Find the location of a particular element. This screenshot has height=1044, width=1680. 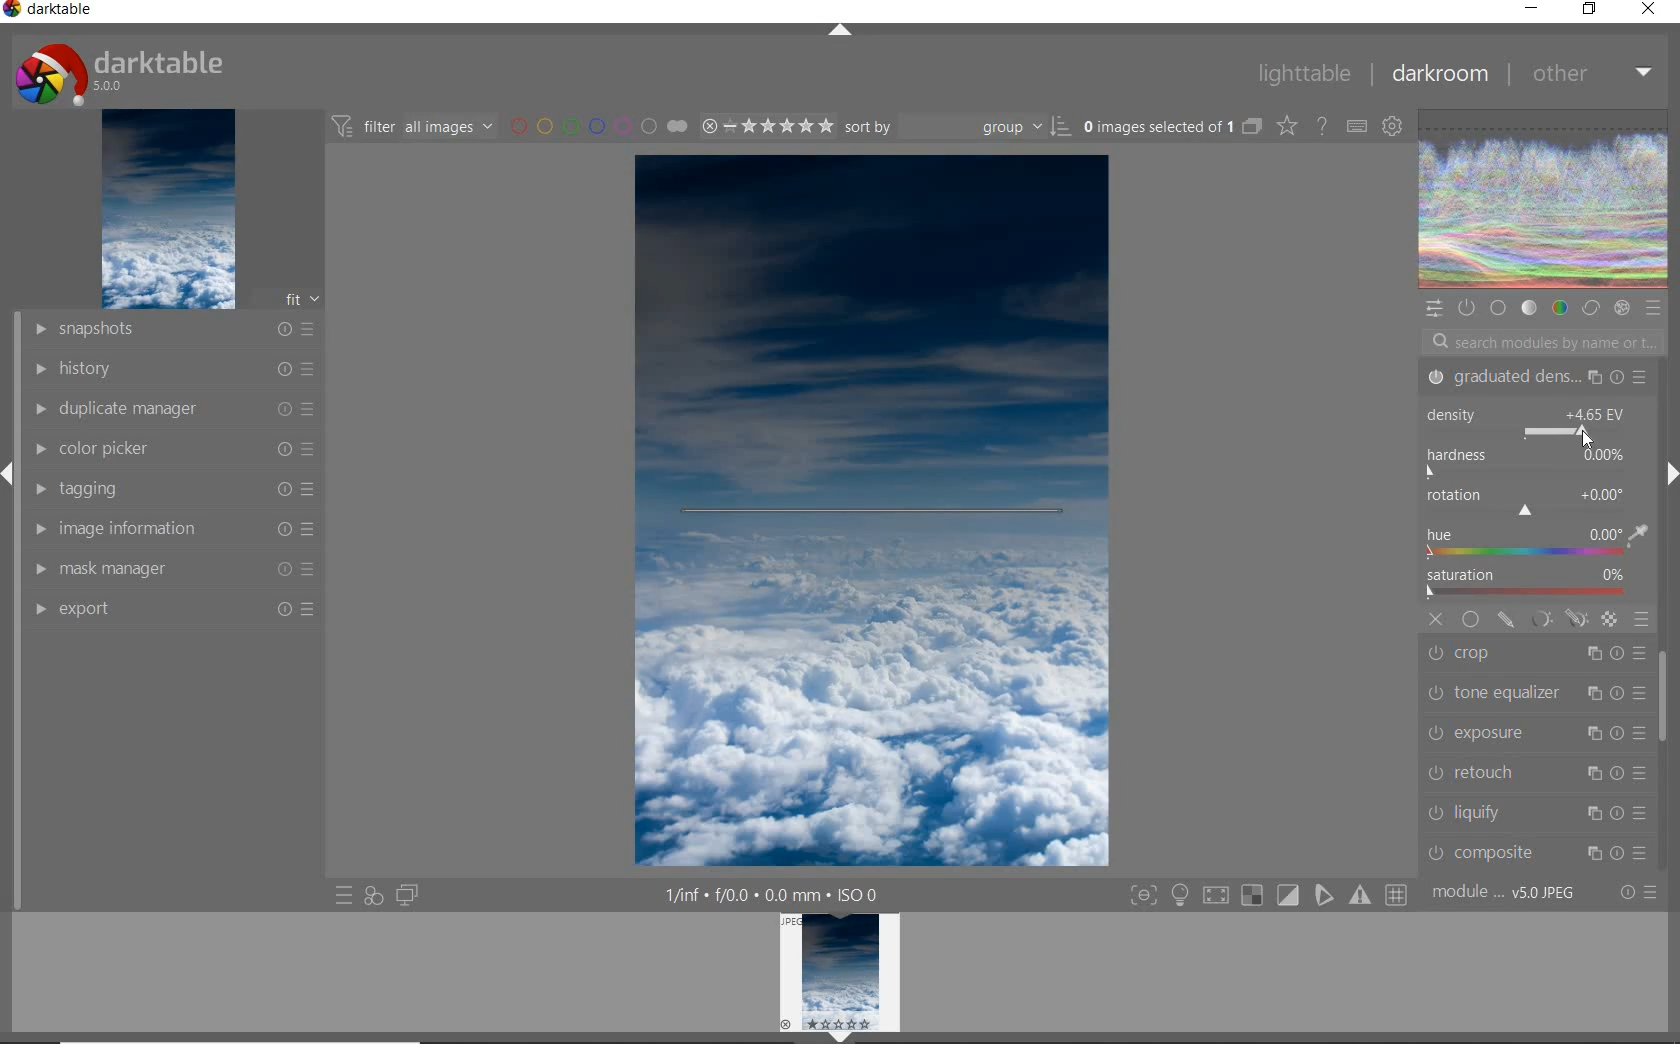

TOGGLE MODES is located at coordinates (1267, 898).